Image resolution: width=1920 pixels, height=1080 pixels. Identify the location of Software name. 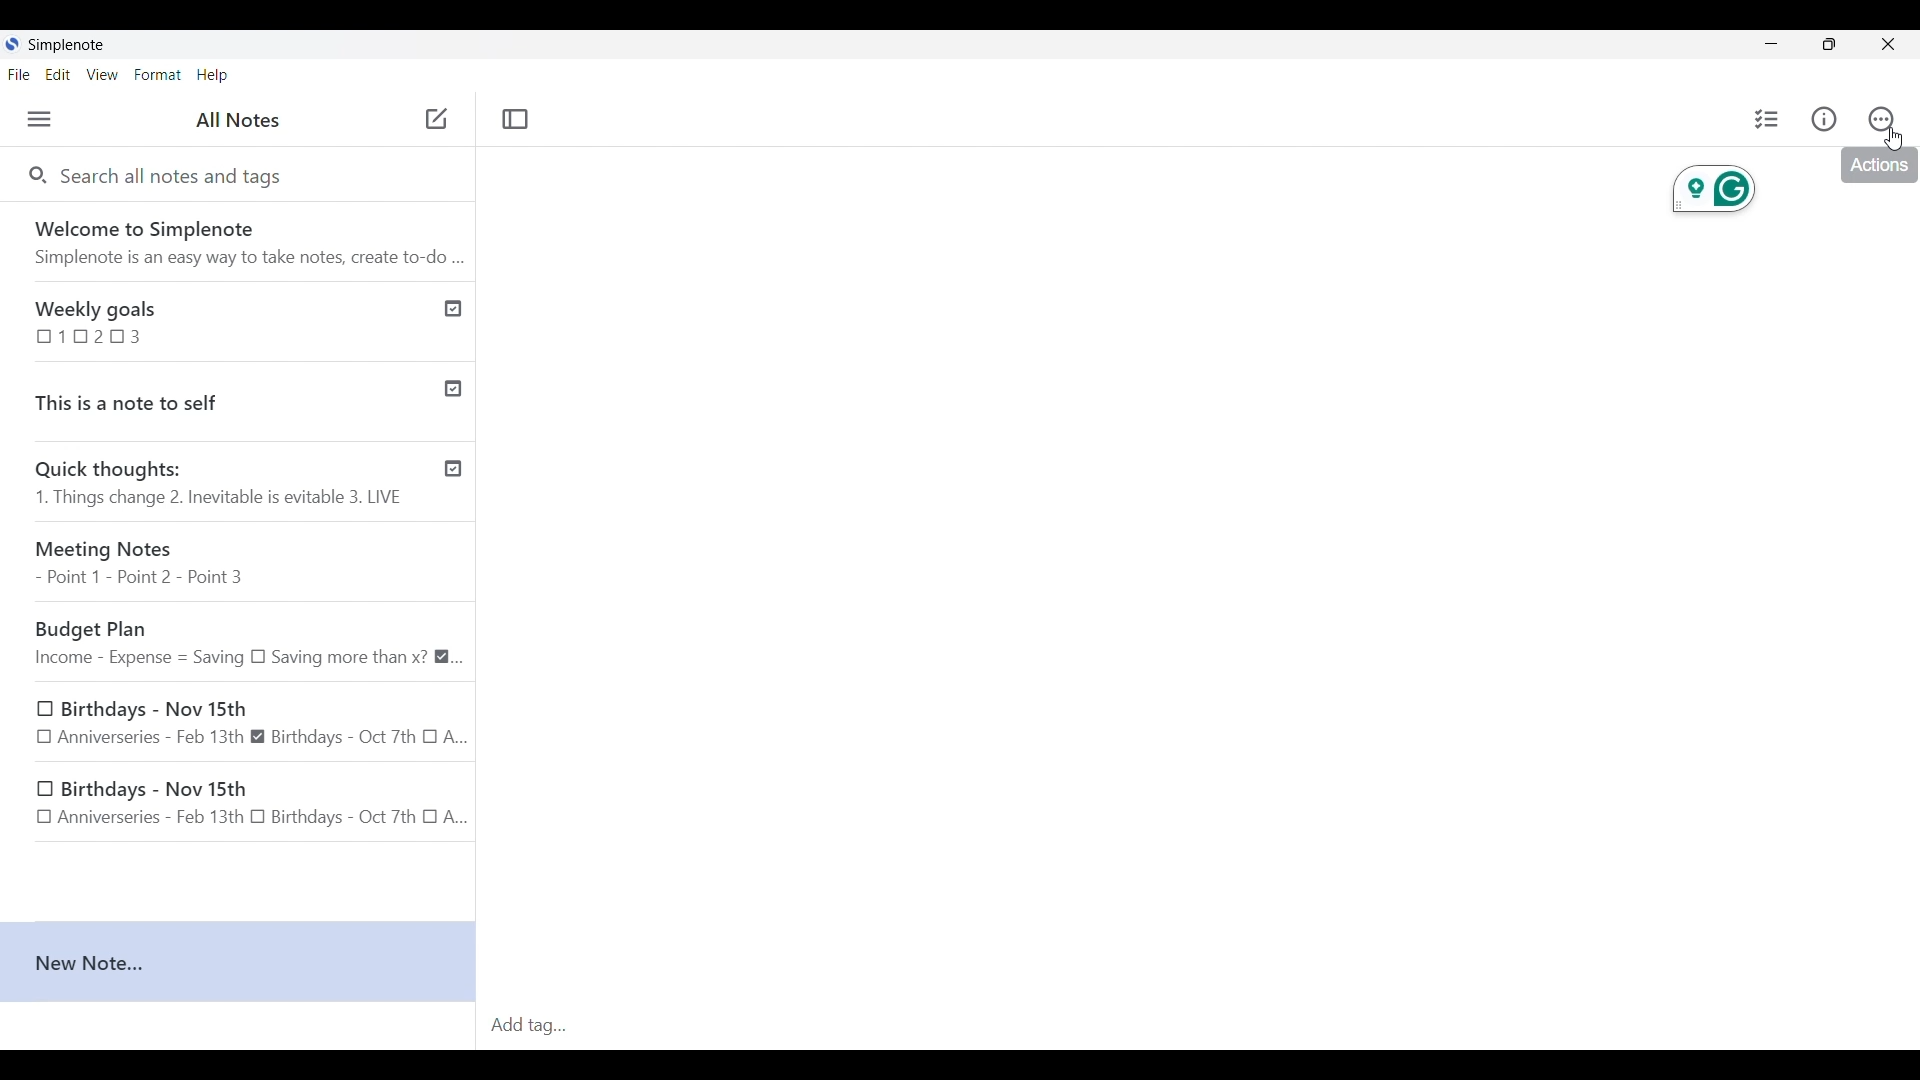
(66, 45).